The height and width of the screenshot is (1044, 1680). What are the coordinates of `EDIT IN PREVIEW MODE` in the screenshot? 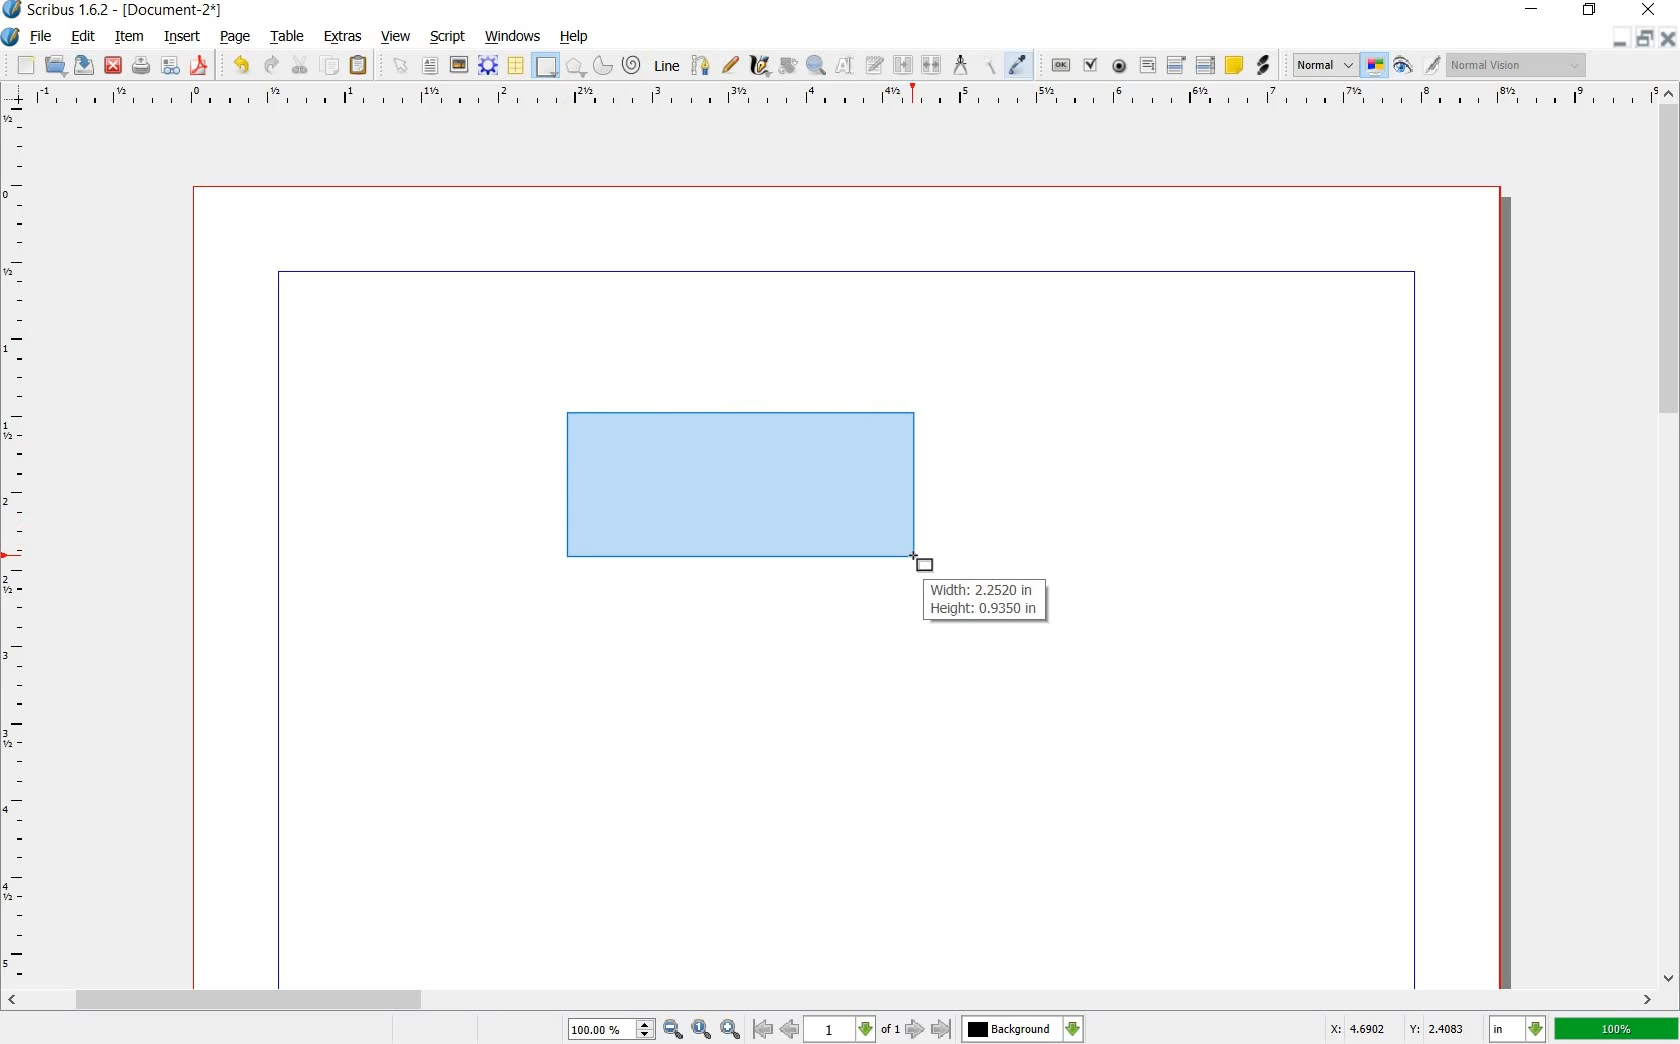 It's located at (1435, 65).